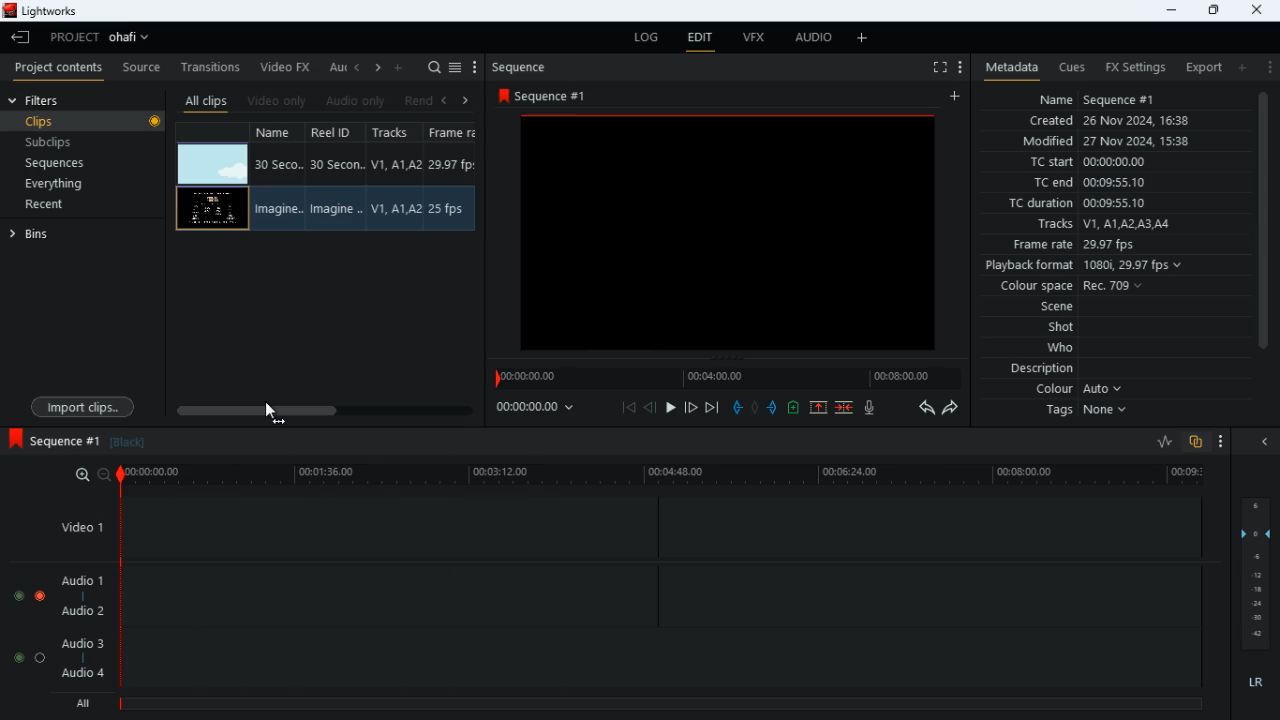 Image resolution: width=1280 pixels, height=720 pixels. What do you see at coordinates (1262, 441) in the screenshot?
I see `close` at bounding box center [1262, 441].